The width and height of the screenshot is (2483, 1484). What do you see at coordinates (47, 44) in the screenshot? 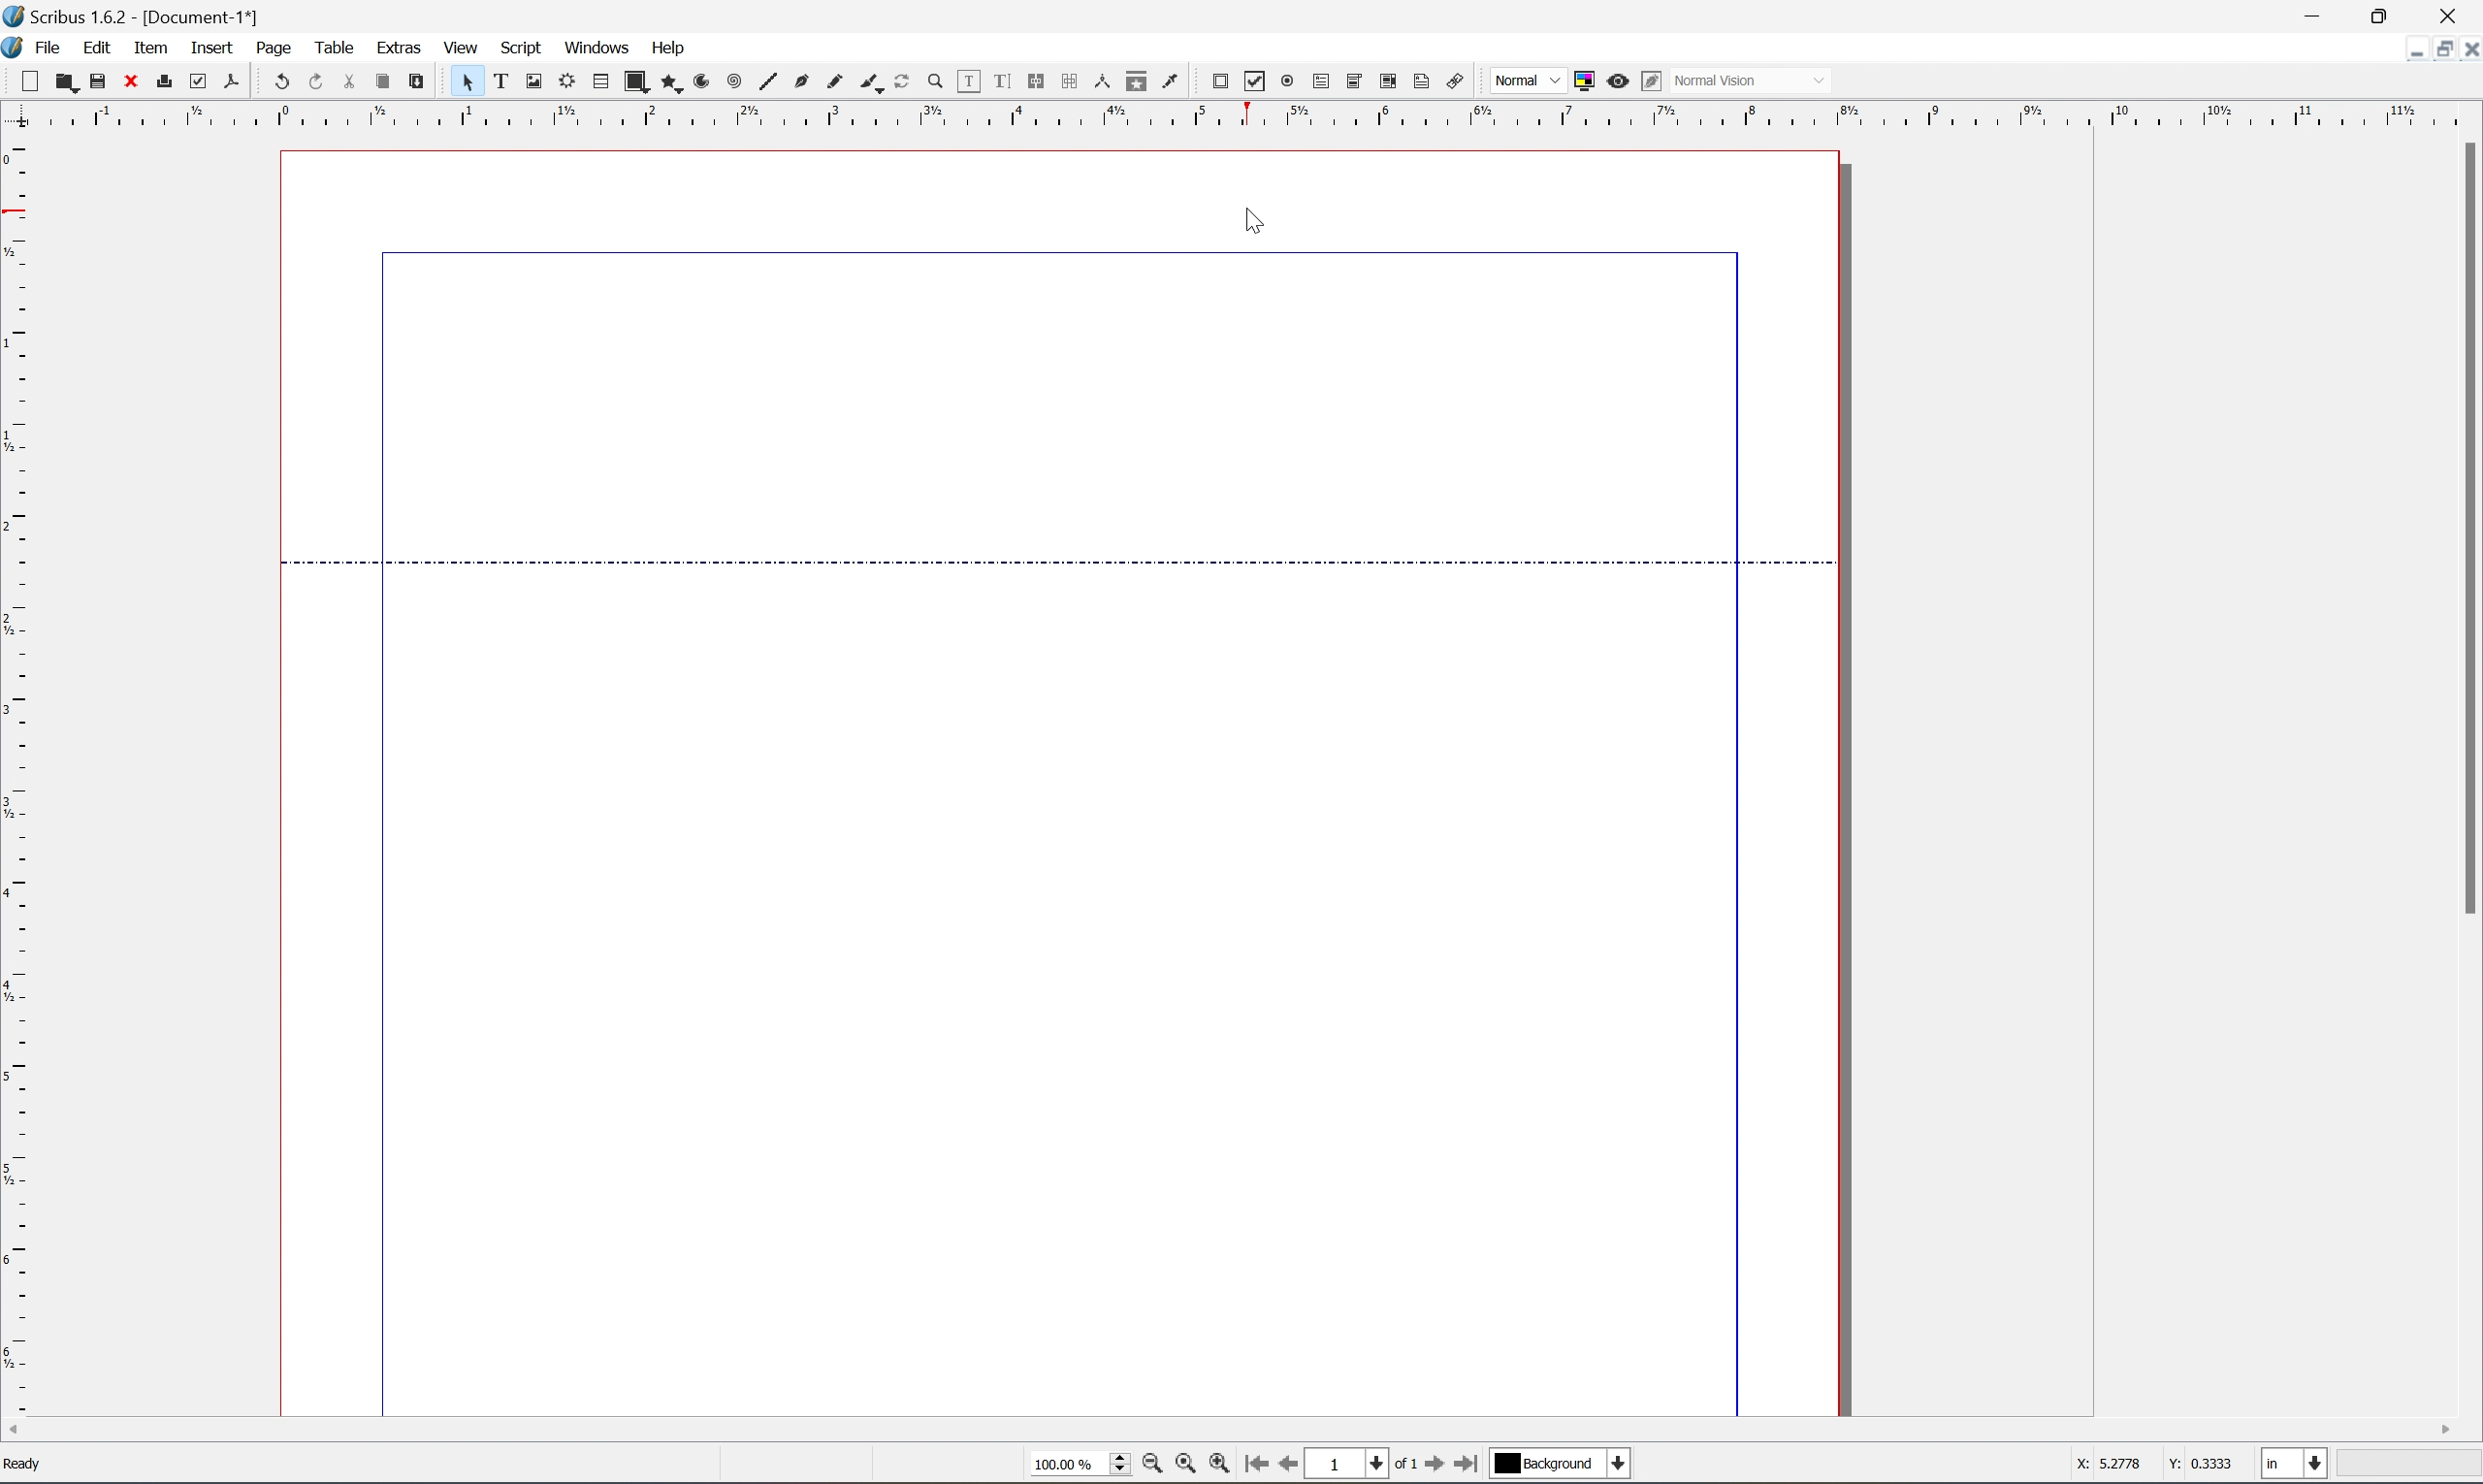
I see `file` at bounding box center [47, 44].